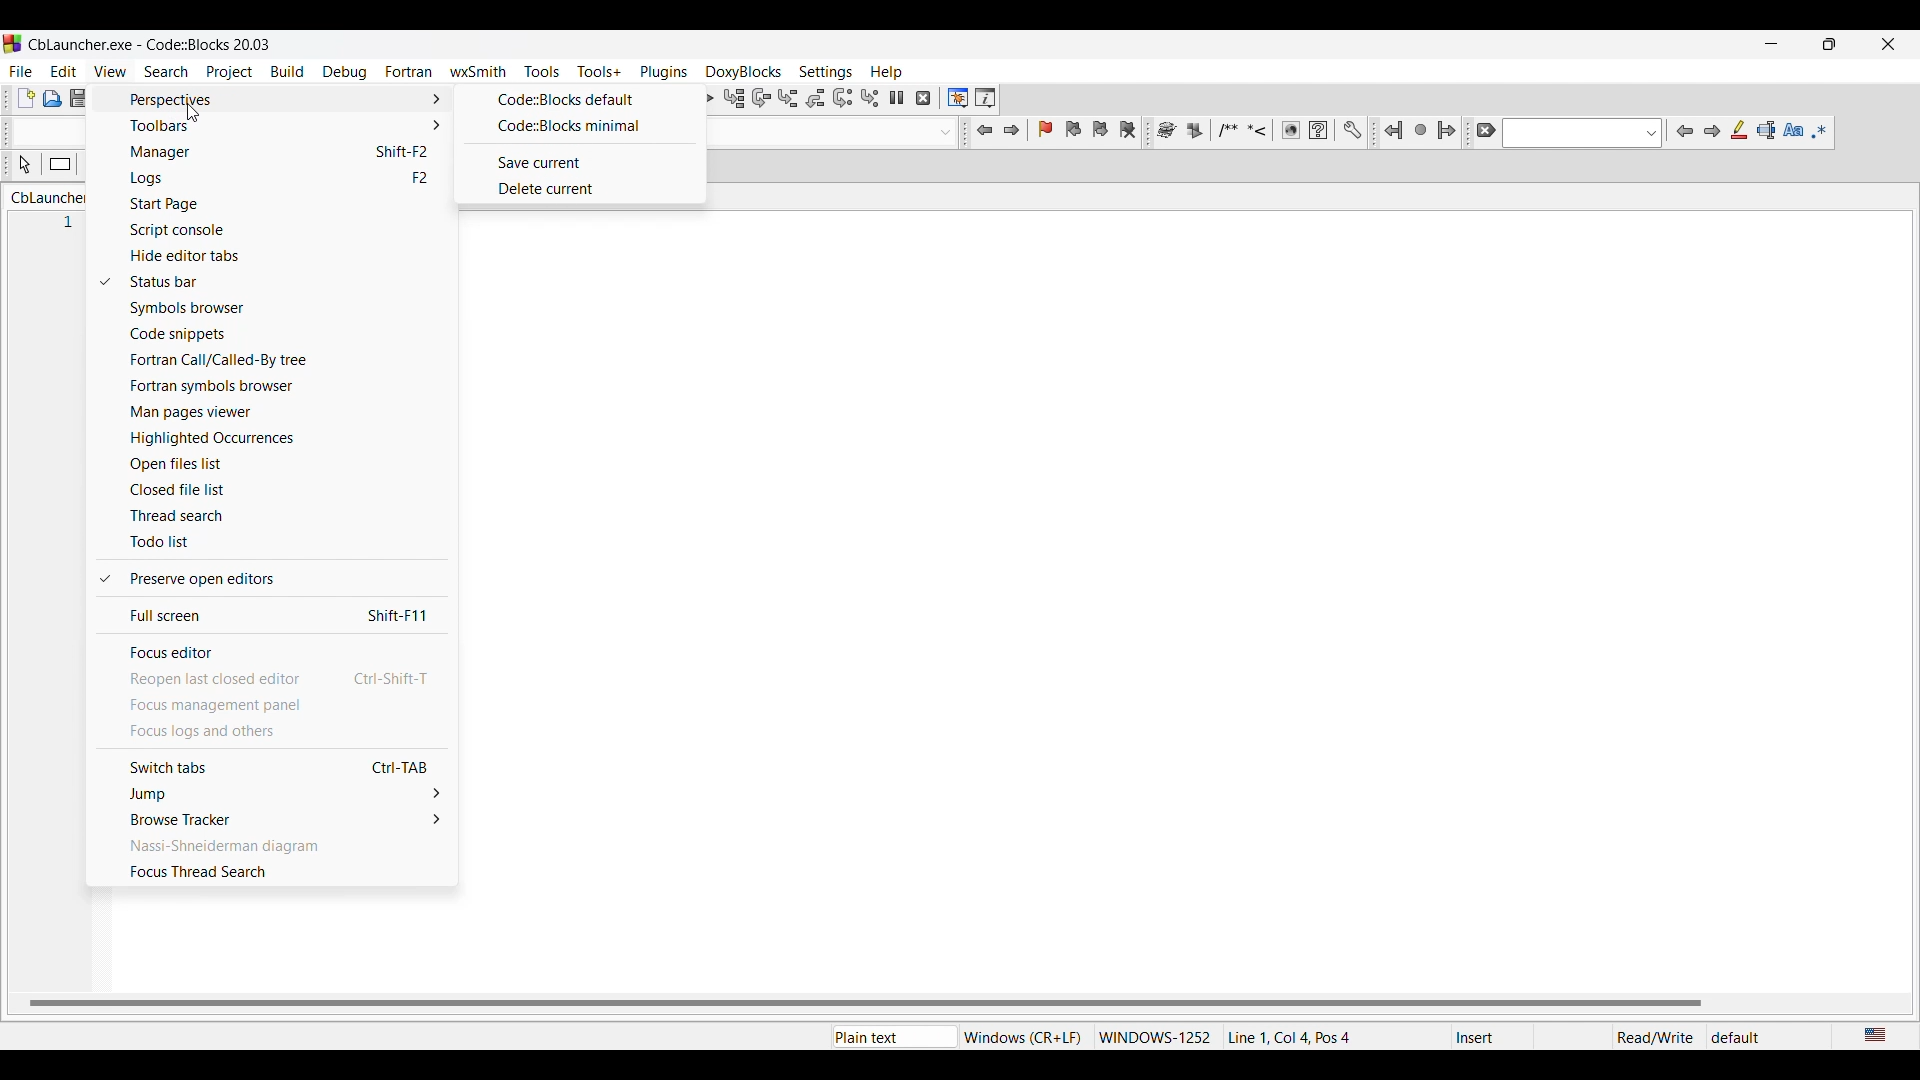 The height and width of the screenshot is (1080, 1920). Describe the element at coordinates (923, 98) in the screenshot. I see `Stop debugger` at that location.